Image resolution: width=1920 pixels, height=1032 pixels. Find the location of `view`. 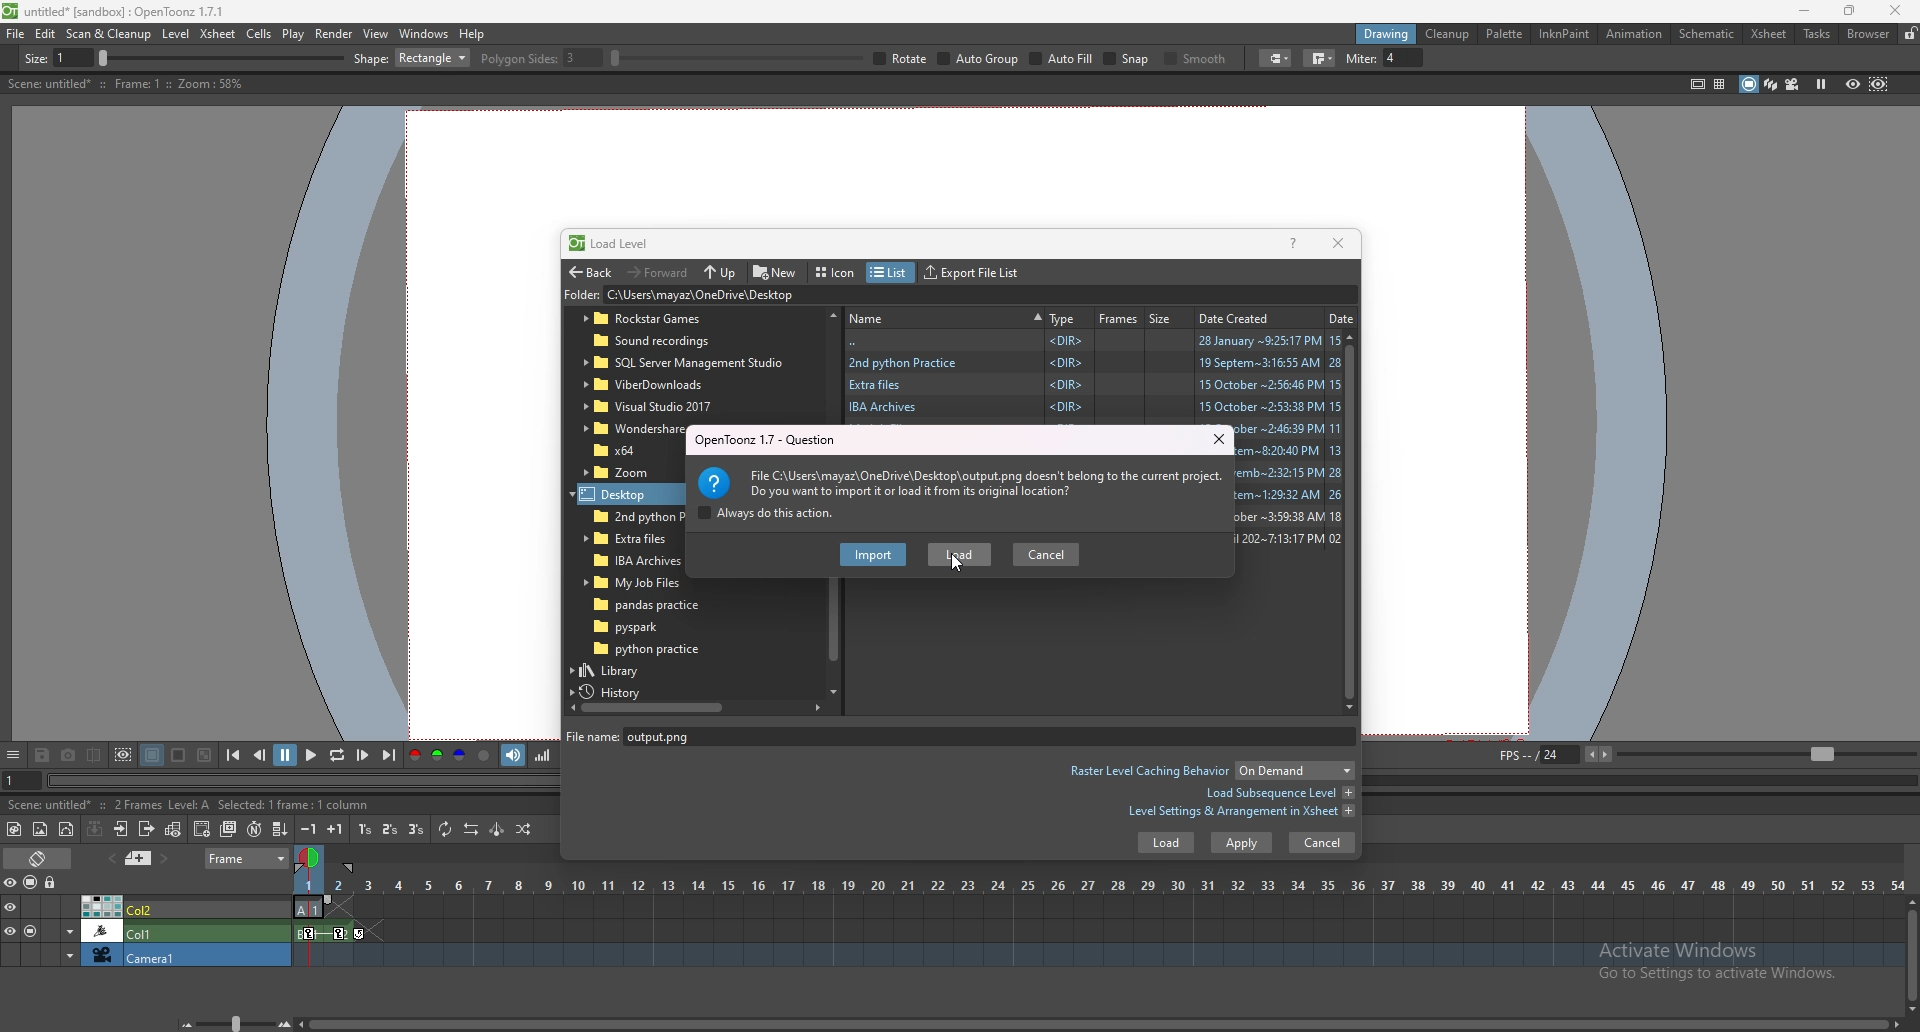

view is located at coordinates (376, 33).